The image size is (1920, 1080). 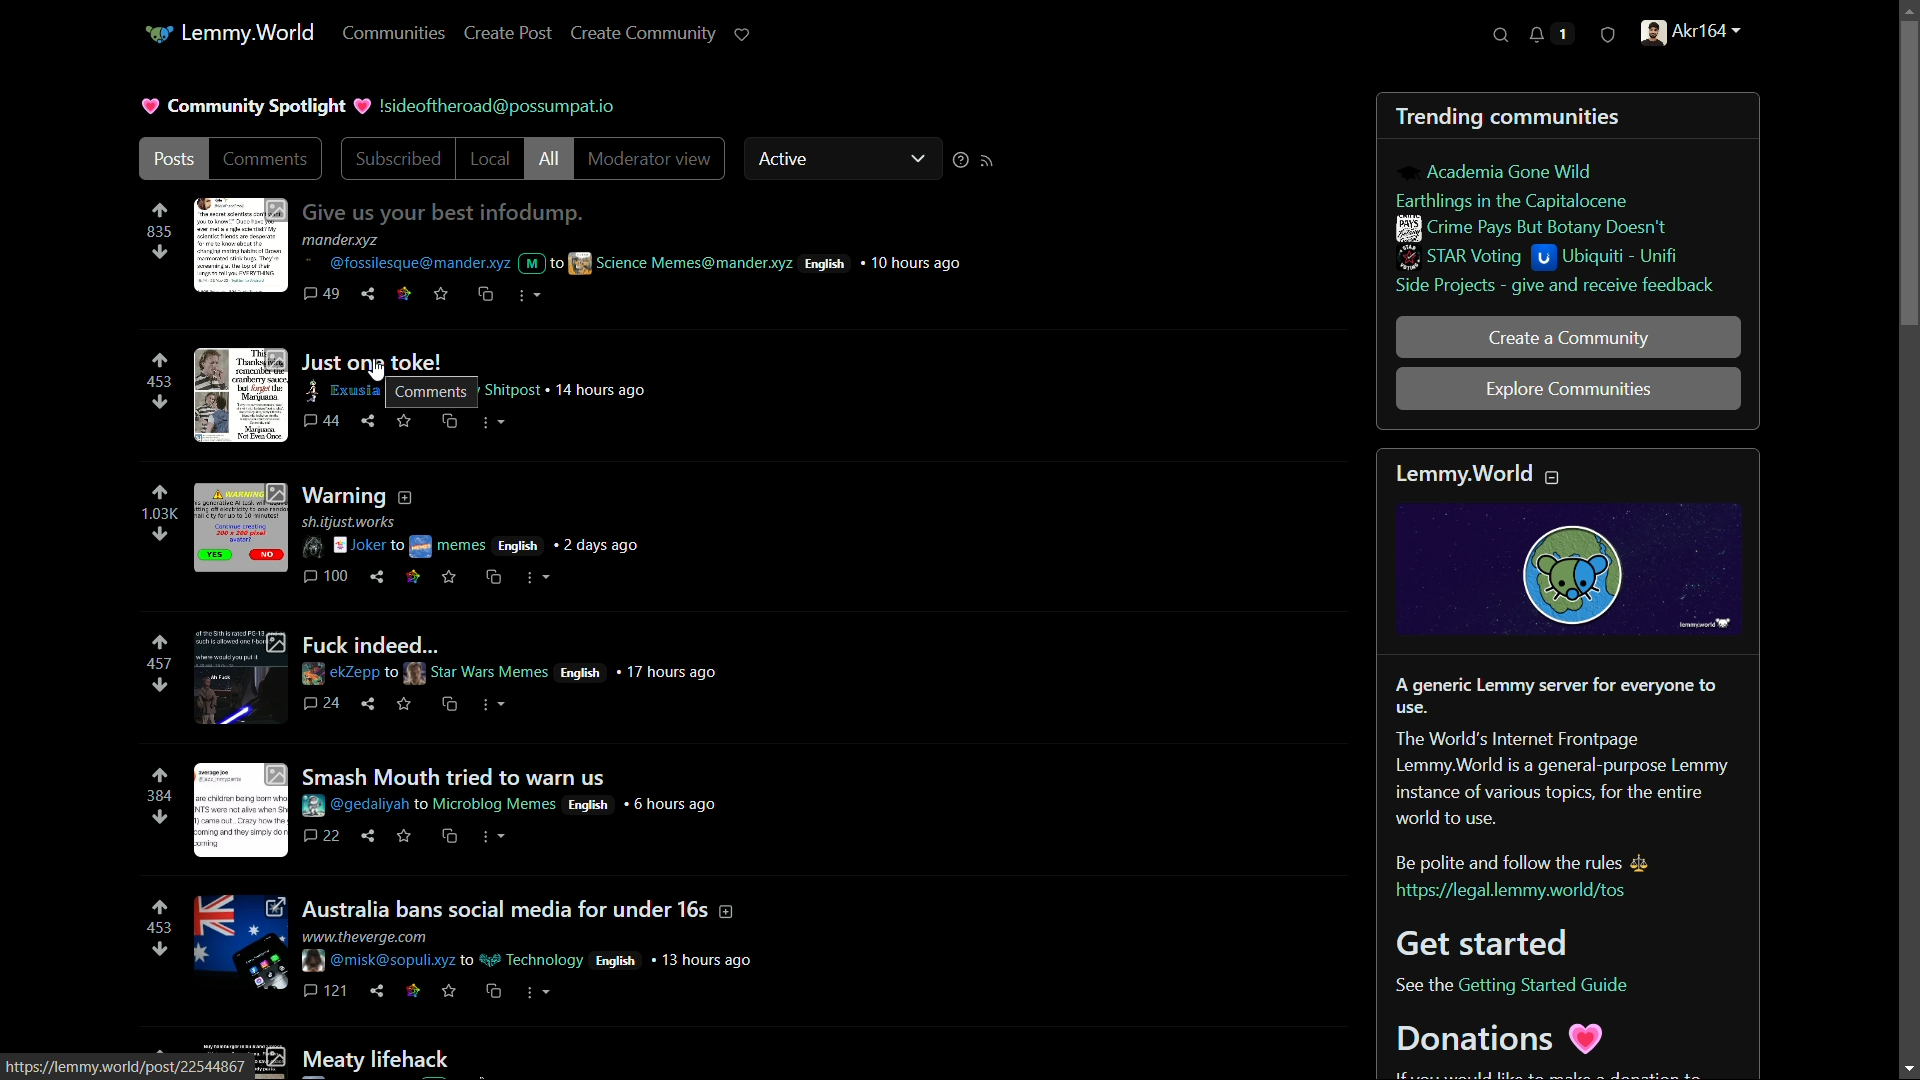 What do you see at coordinates (403, 264) in the screenshot?
I see `@fossilesque@mander.xyz` at bounding box center [403, 264].